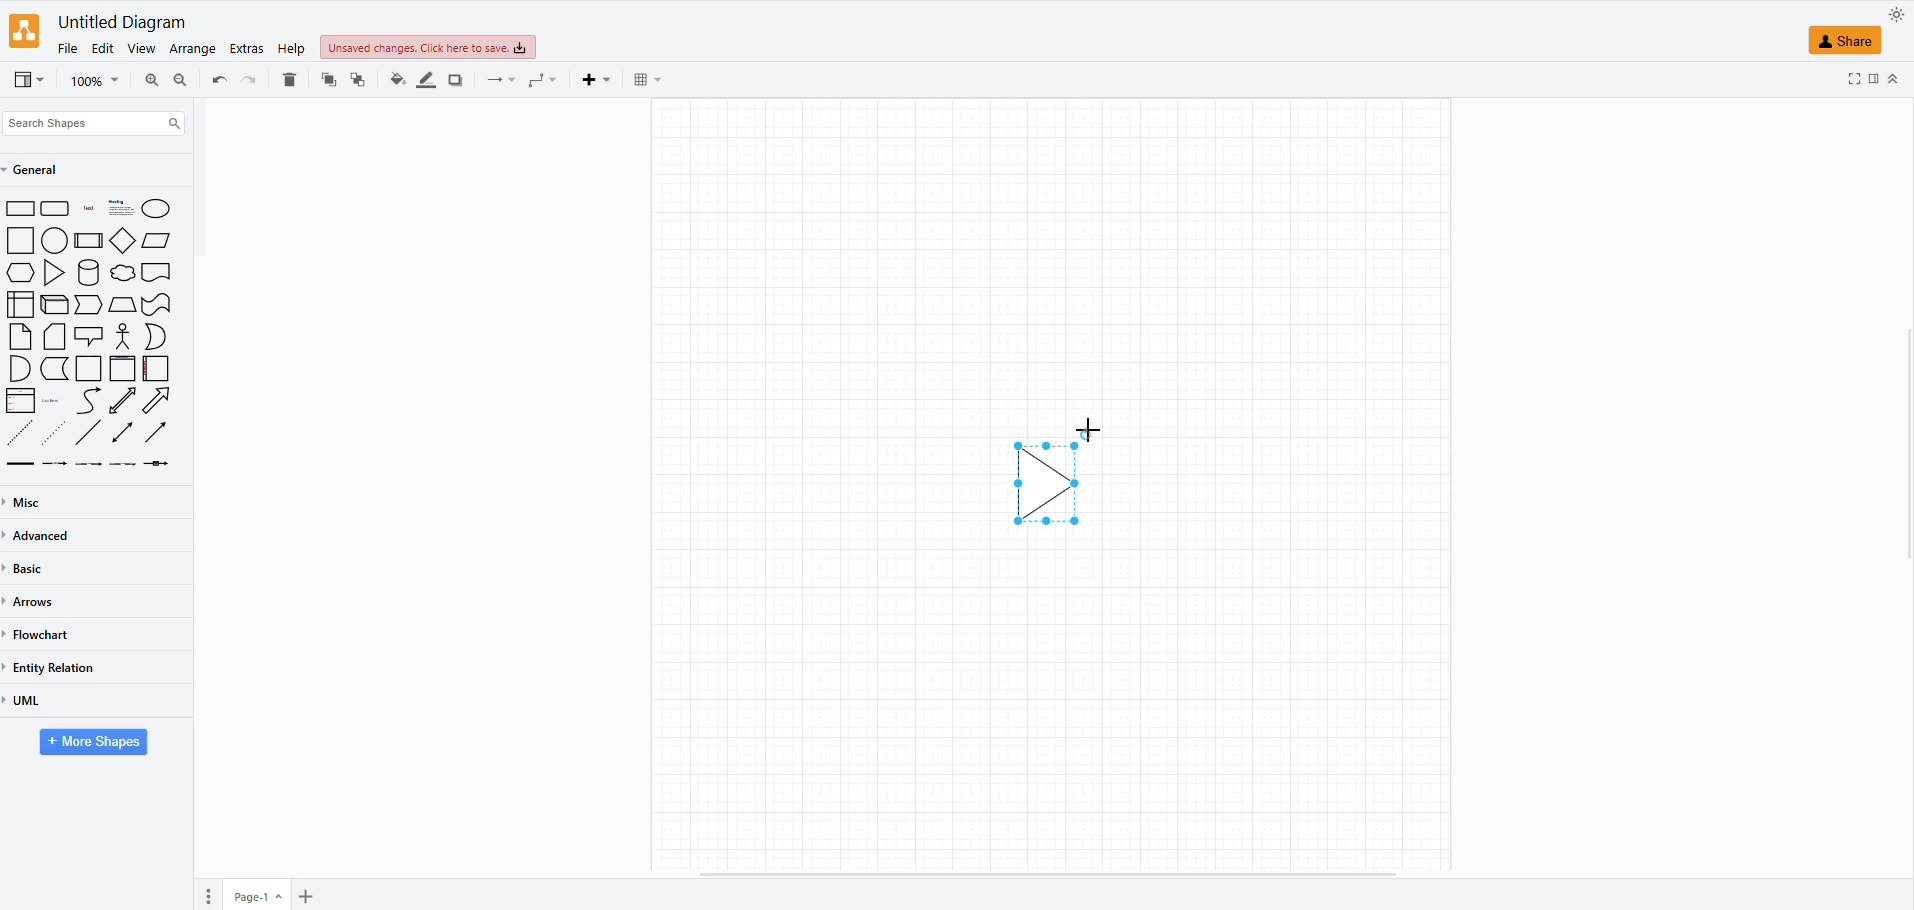 The image size is (1914, 910). Describe the element at coordinates (88, 401) in the screenshot. I see `Curved Arrow` at that location.